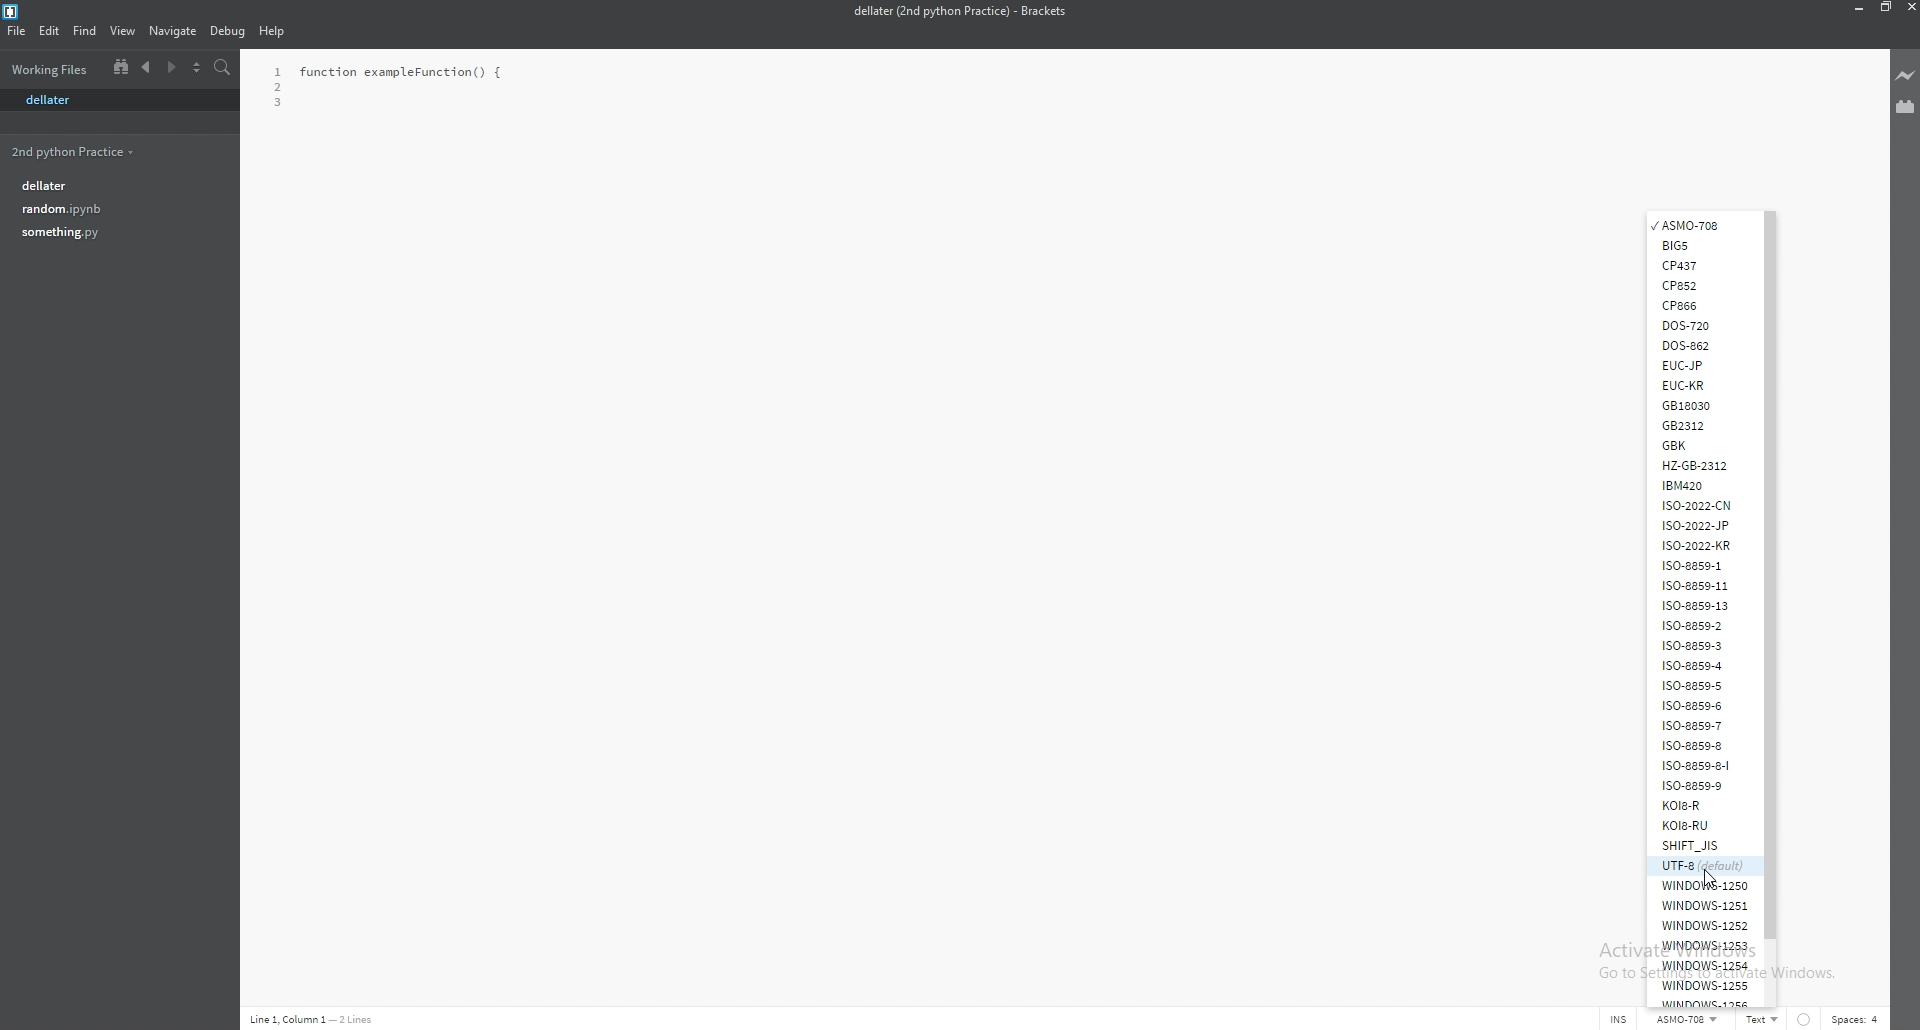  Describe the element at coordinates (1704, 505) in the screenshot. I see `iso-2022-cn` at that location.